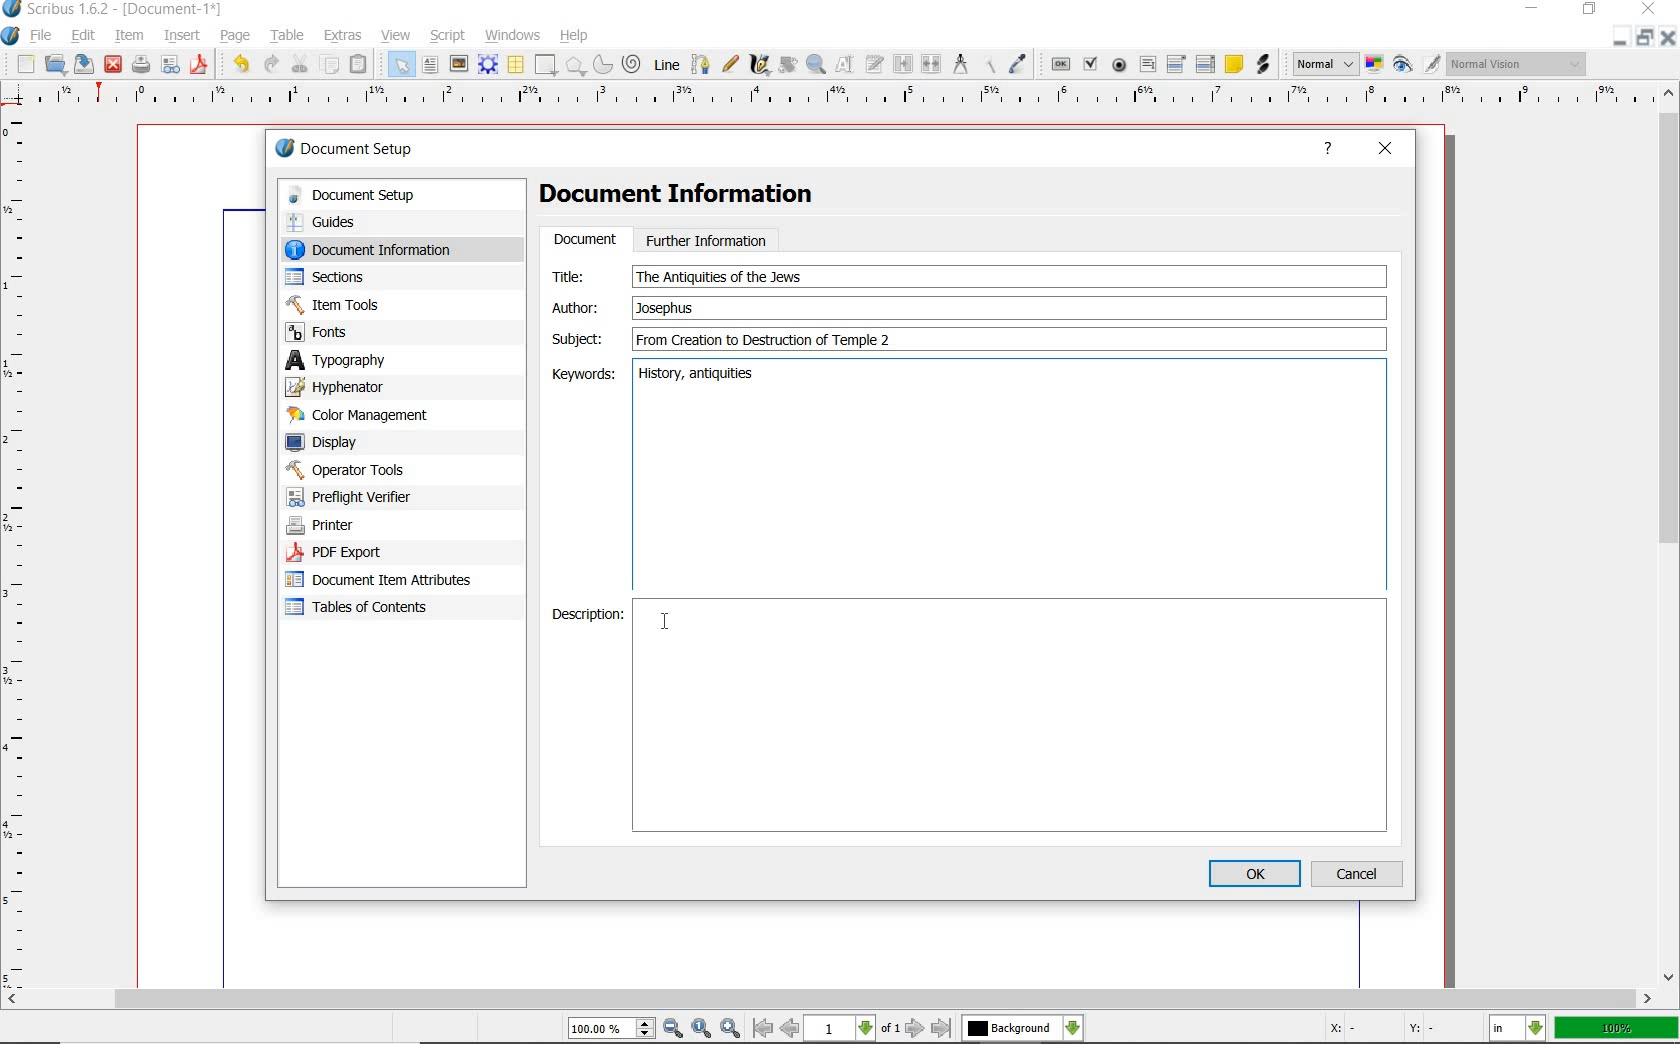 This screenshot has width=1680, height=1044. What do you see at coordinates (1649, 8) in the screenshot?
I see `close` at bounding box center [1649, 8].